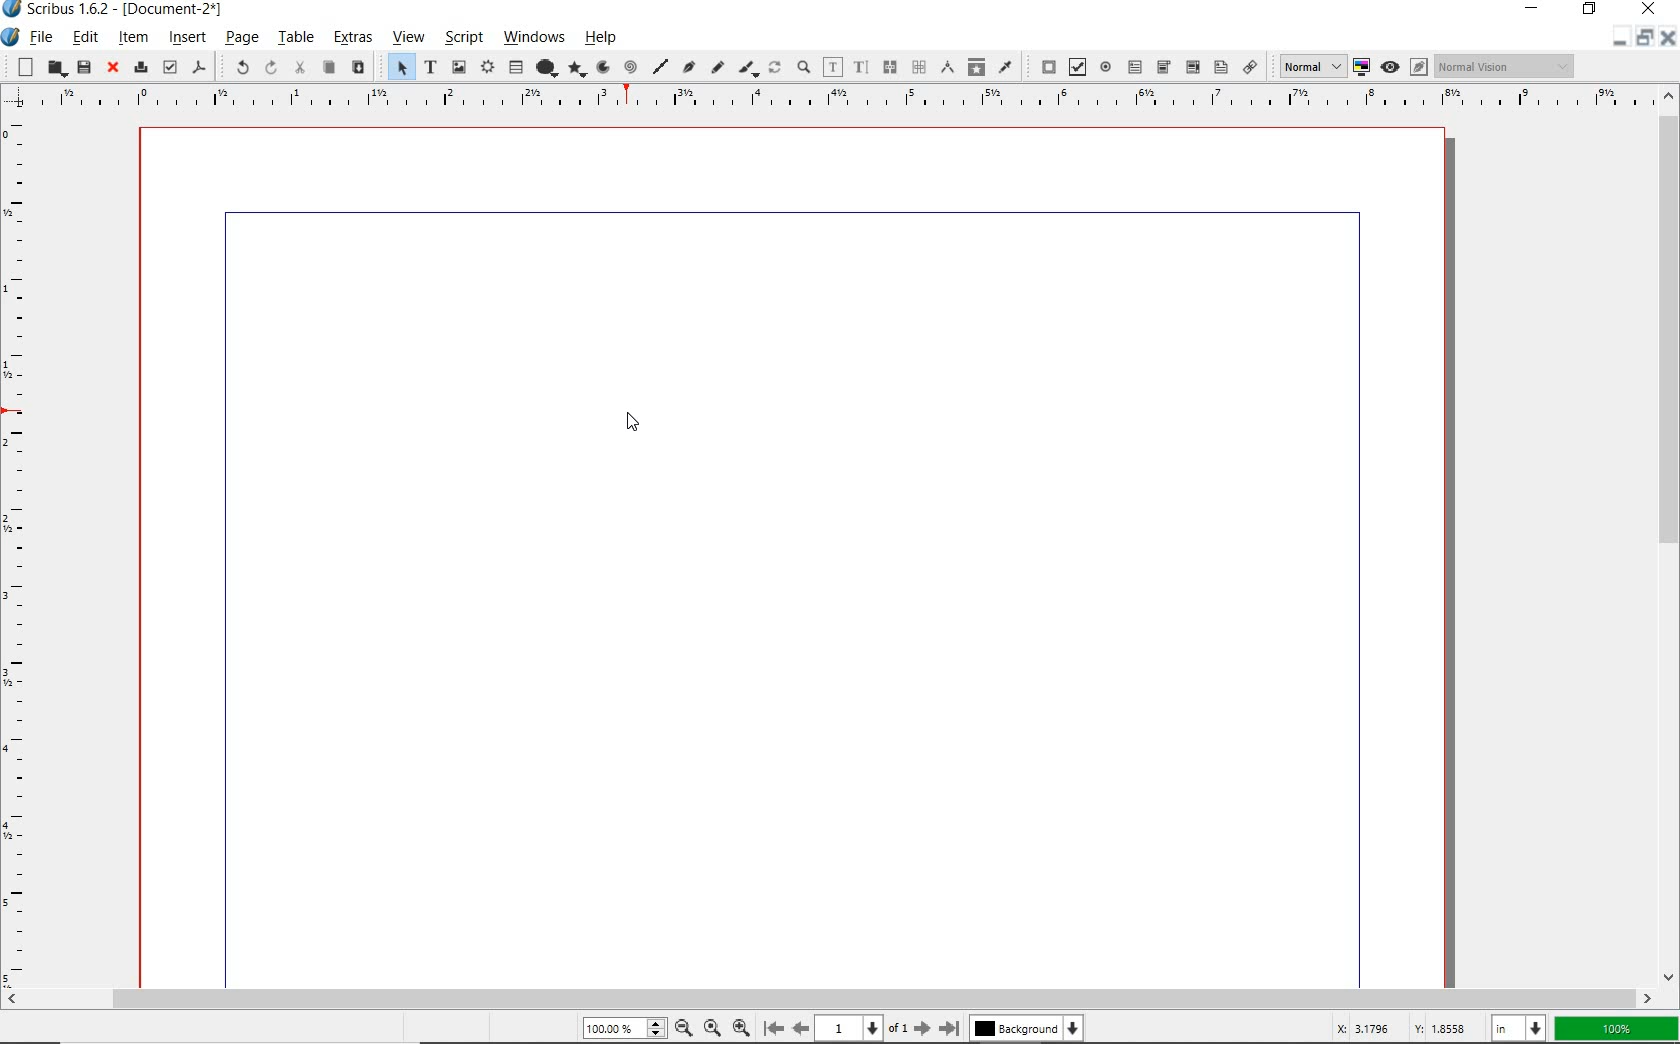  What do you see at coordinates (397, 67) in the screenshot?
I see `select item` at bounding box center [397, 67].